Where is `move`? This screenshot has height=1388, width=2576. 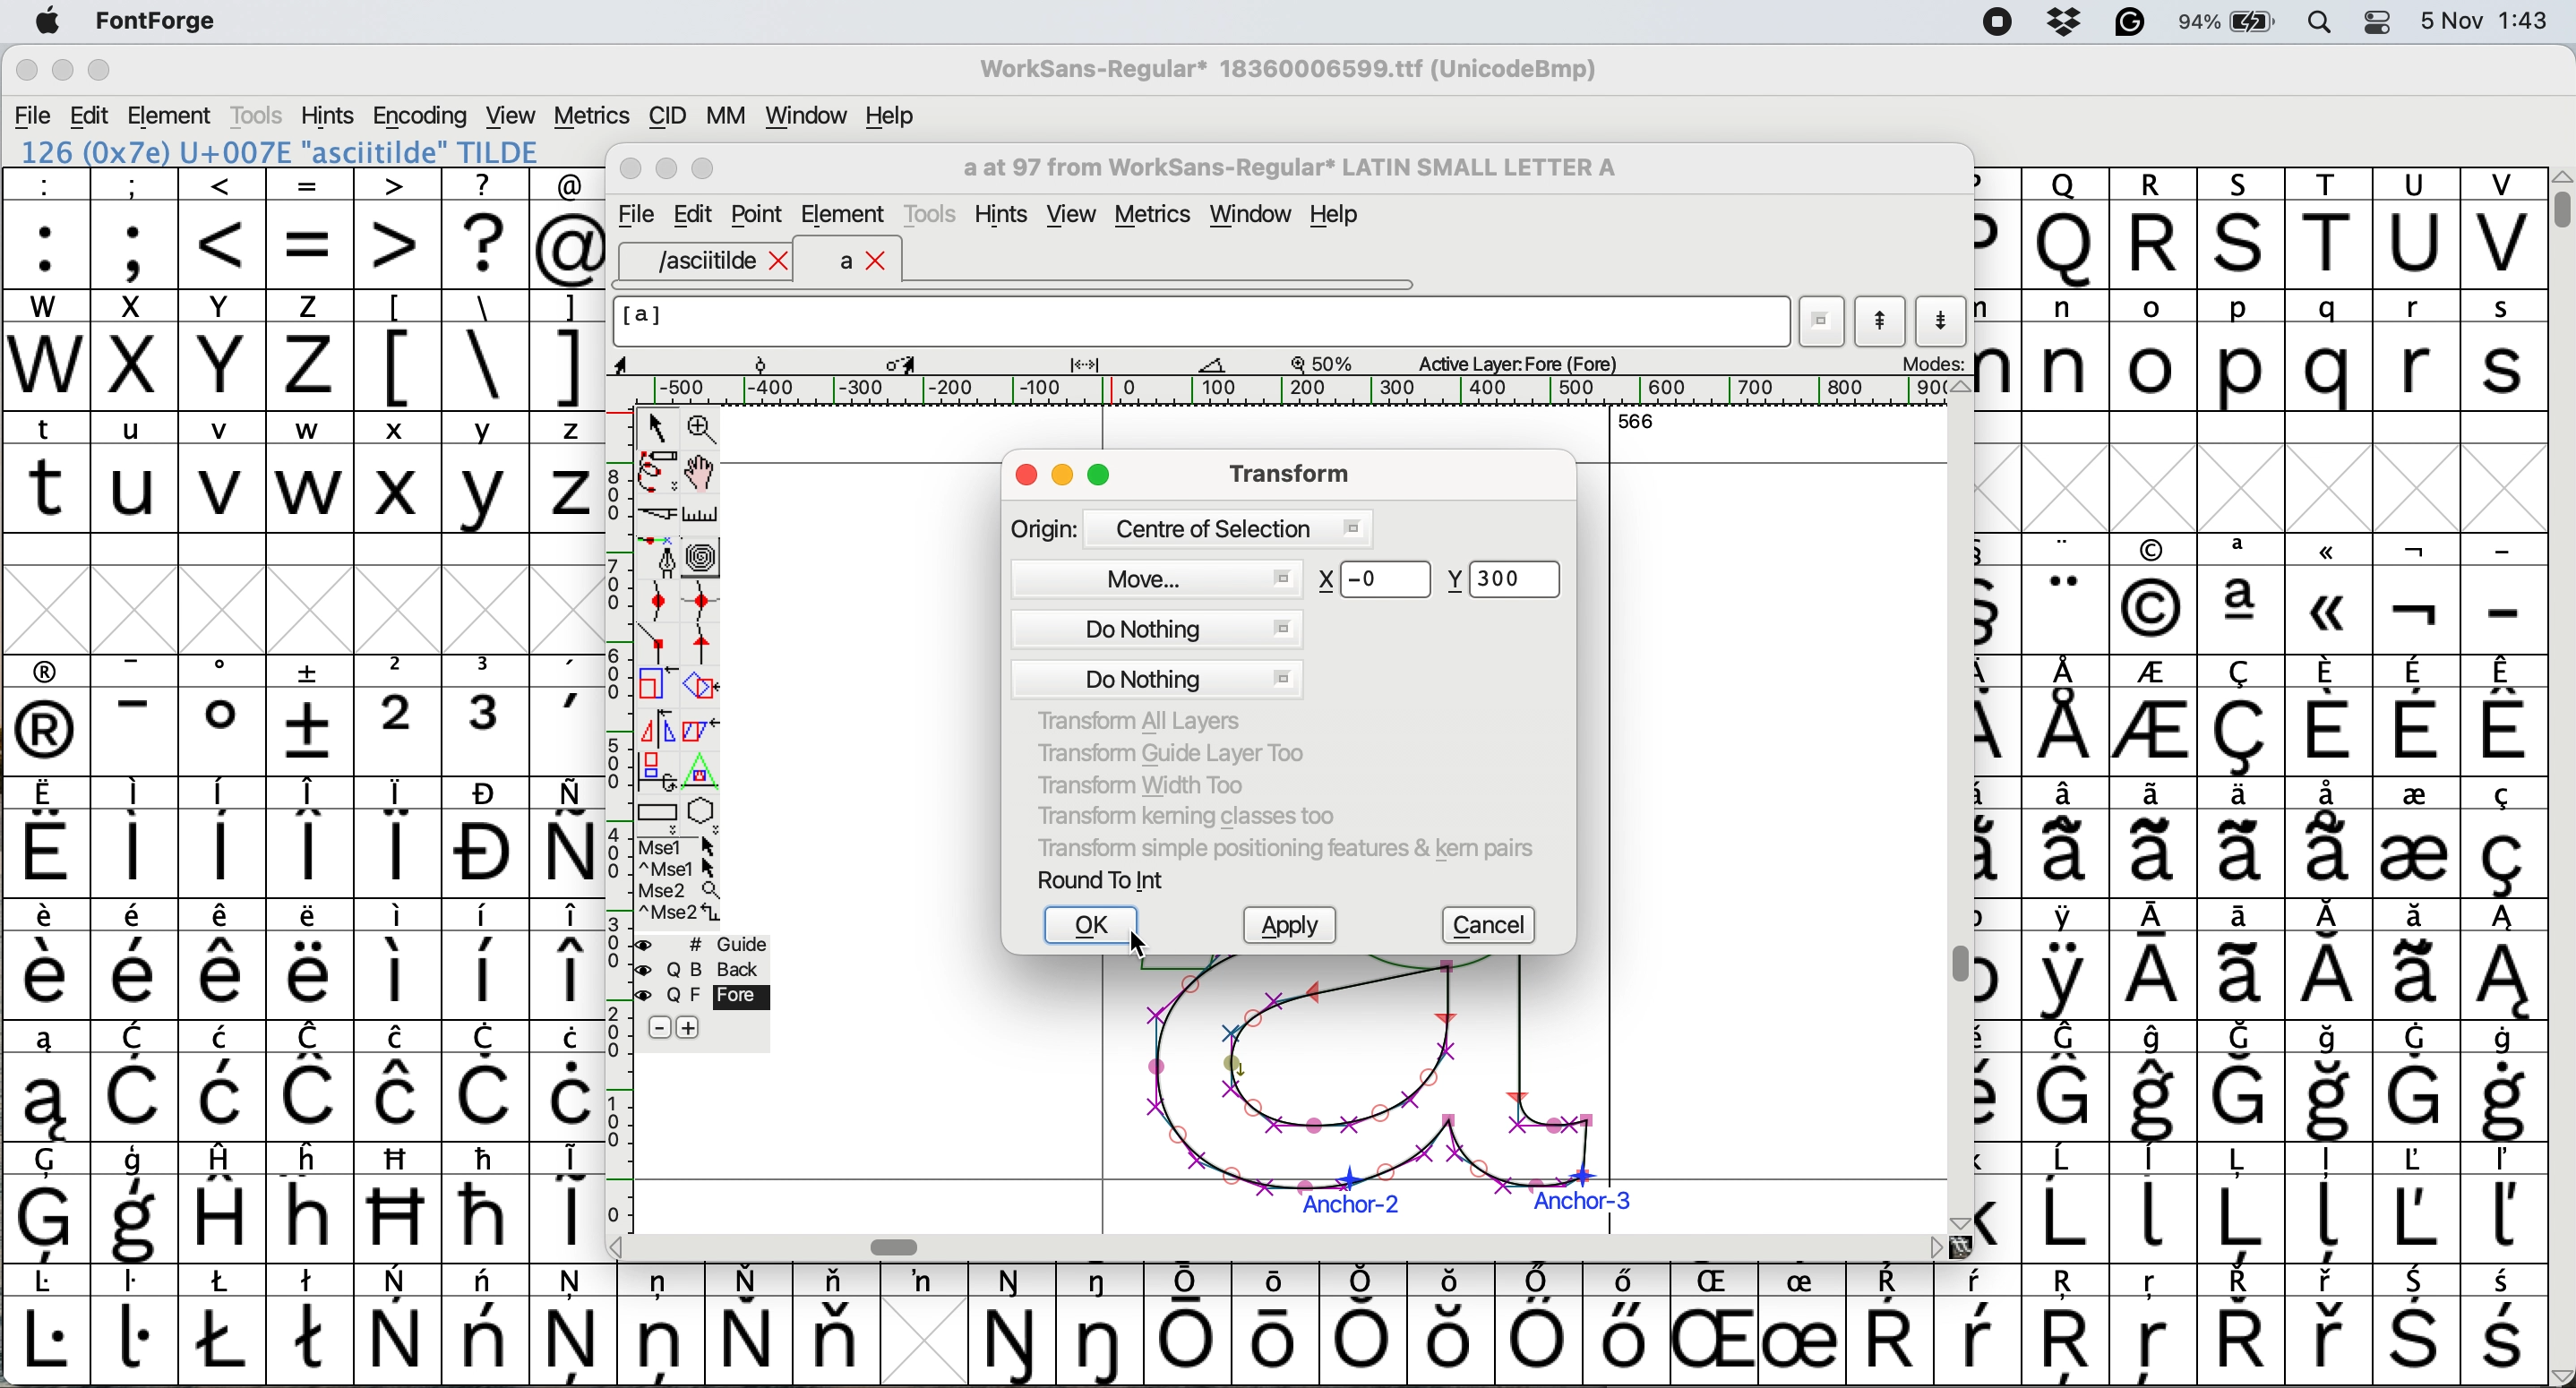 move is located at coordinates (1165, 575).